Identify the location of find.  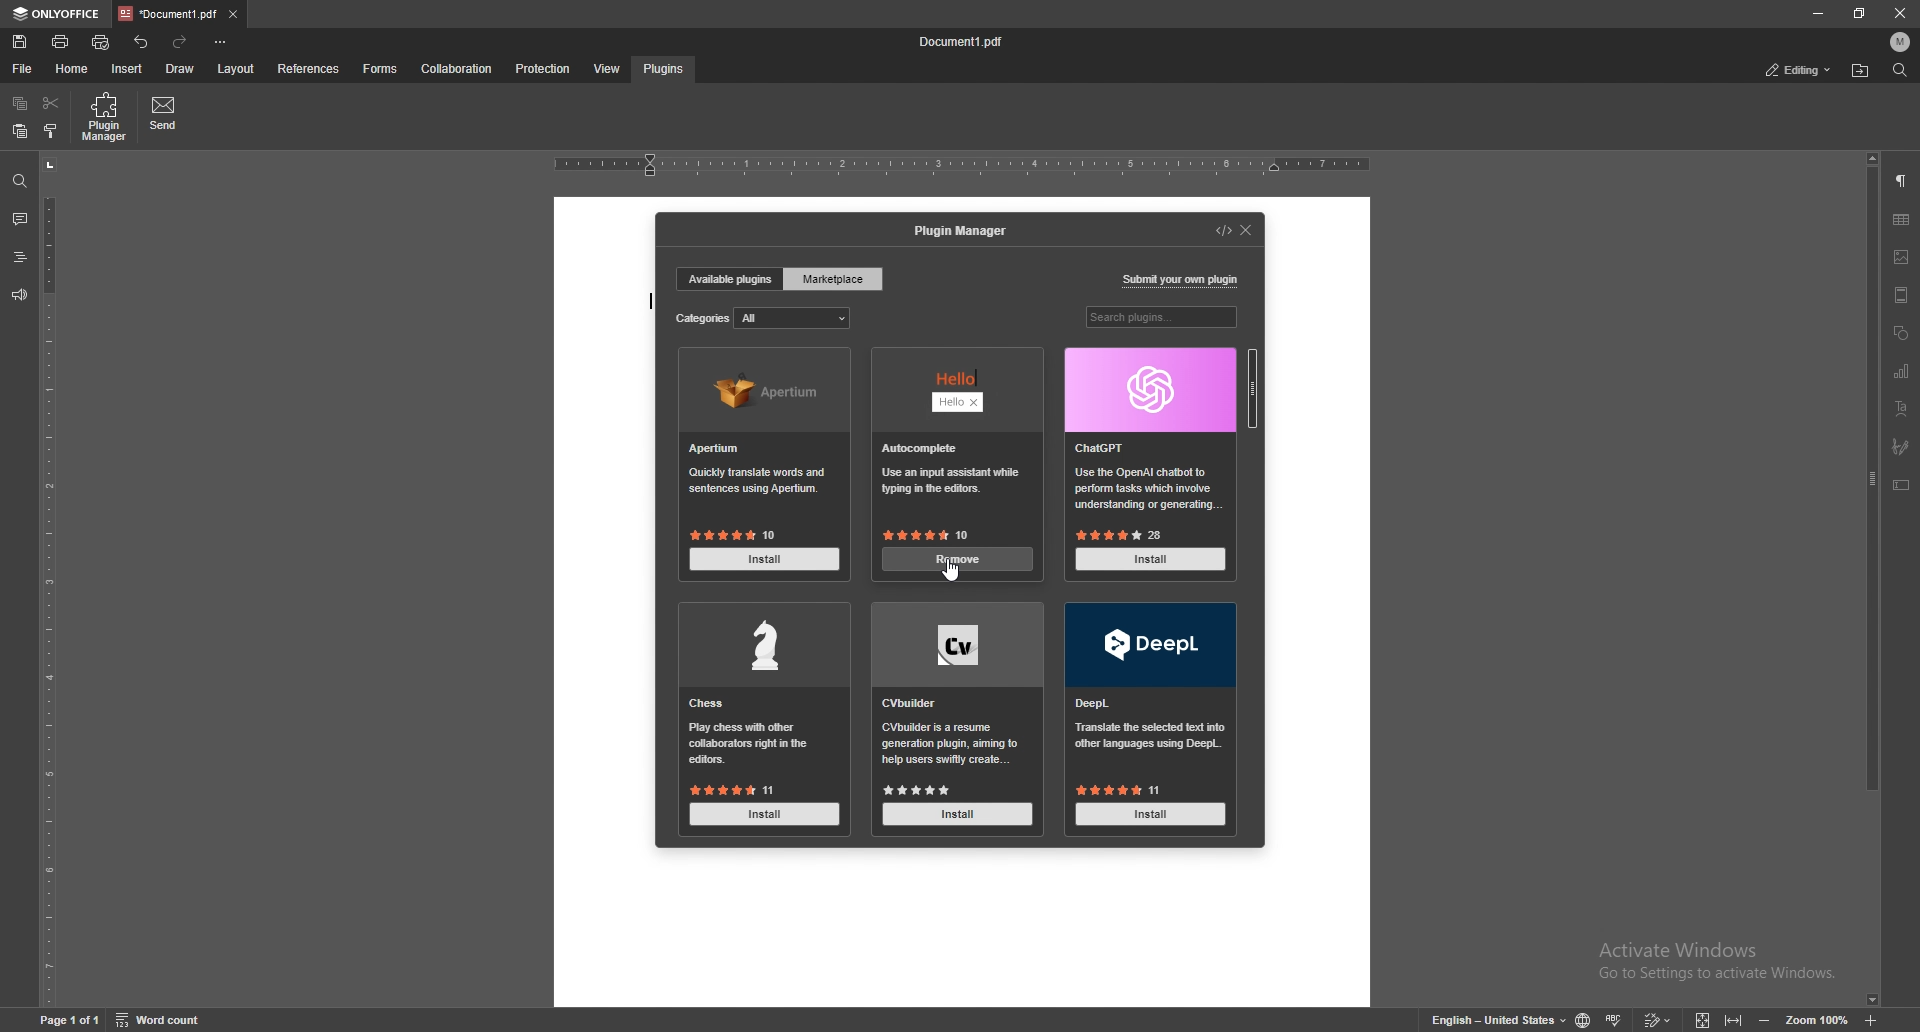
(20, 182).